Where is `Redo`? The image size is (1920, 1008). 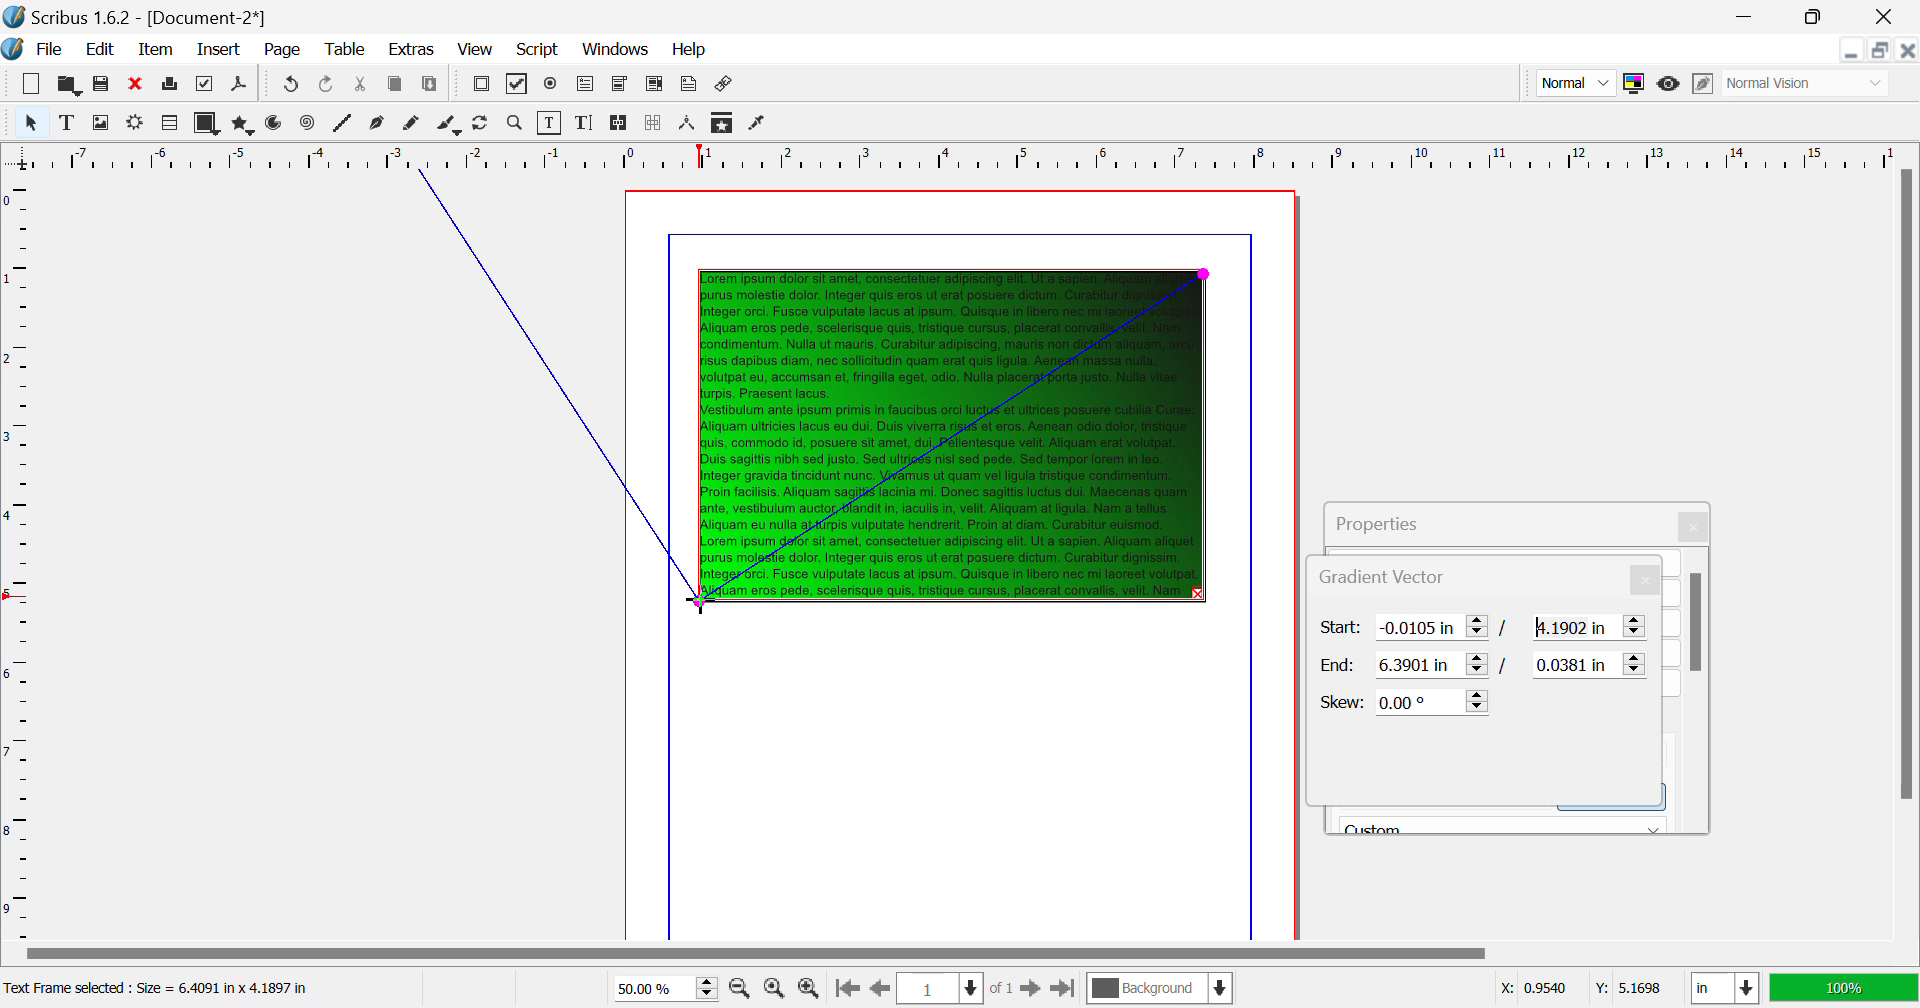
Redo is located at coordinates (288, 86).